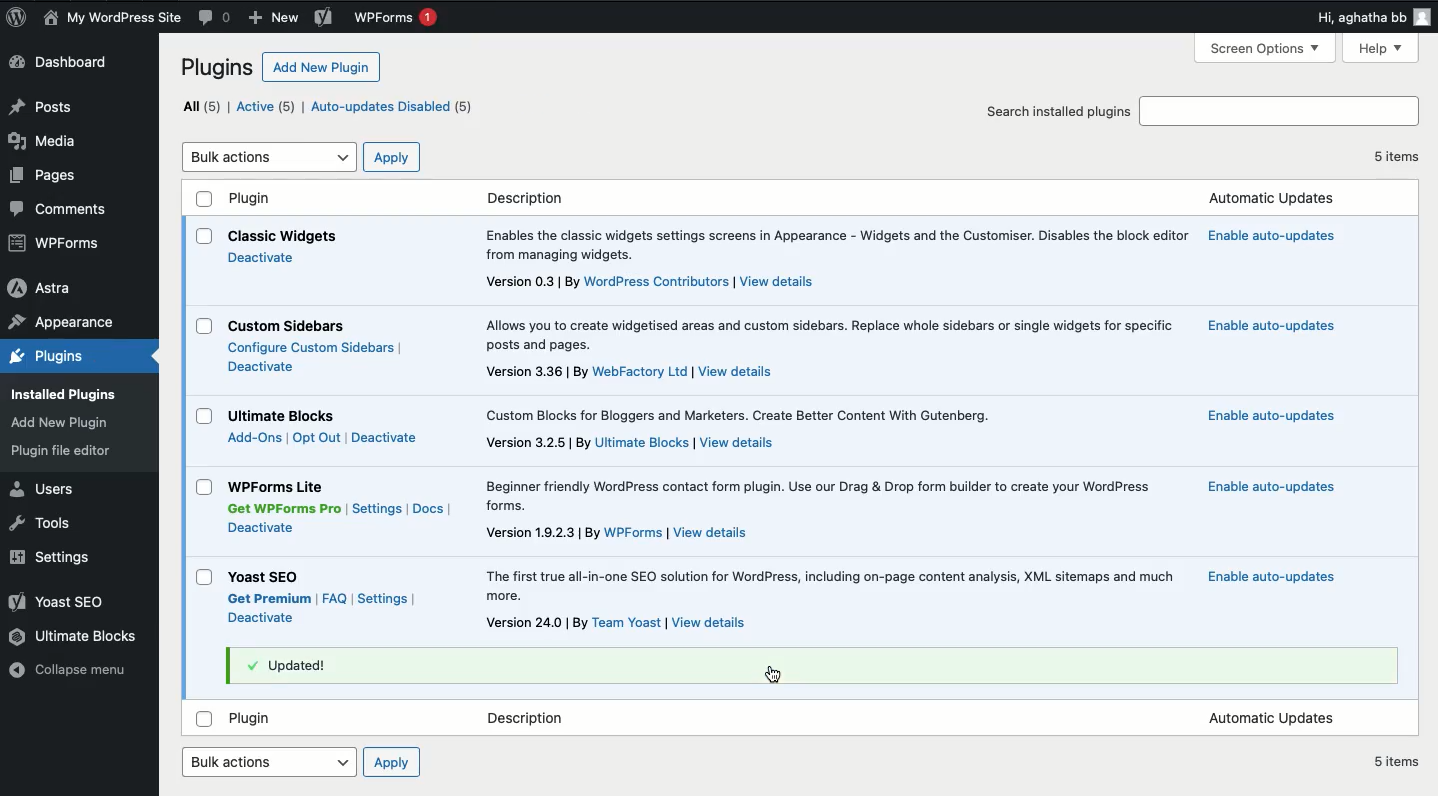 The image size is (1438, 796). Describe the element at coordinates (631, 444) in the screenshot. I see `Description` at that location.